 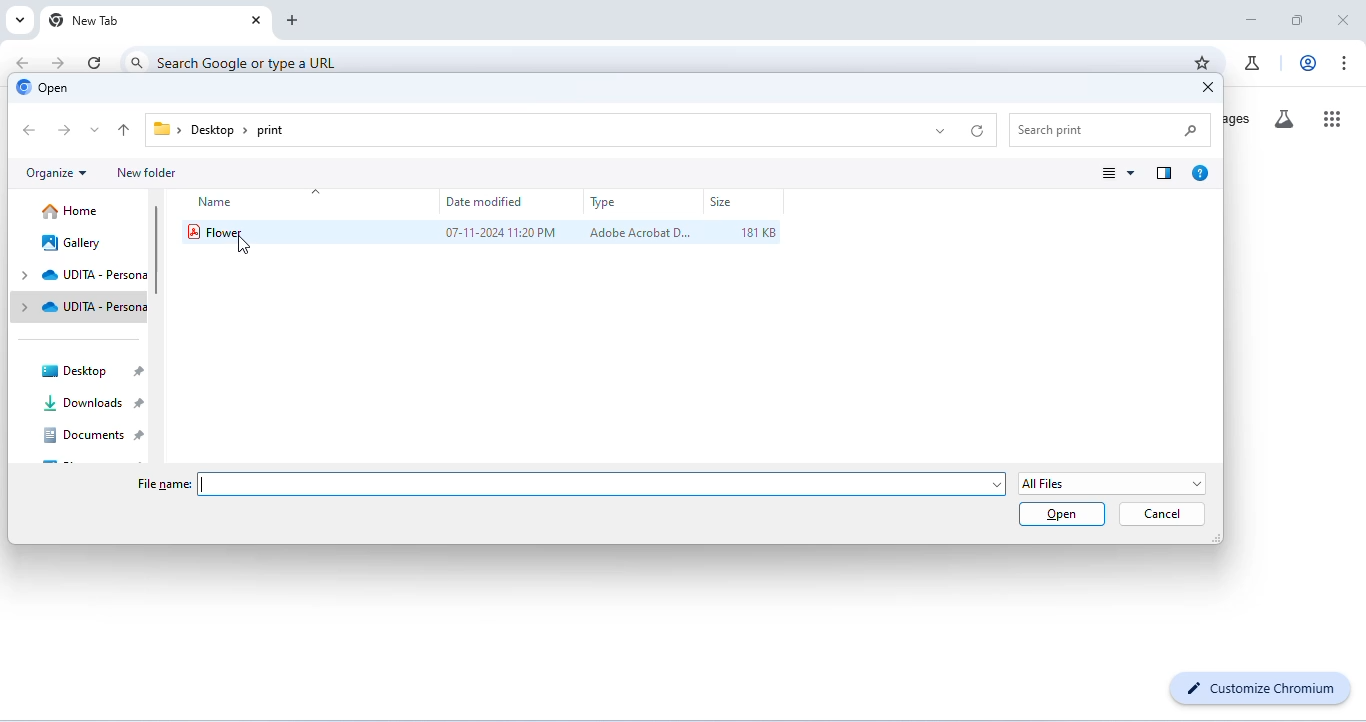 I want to click on flower, so click(x=218, y=231).